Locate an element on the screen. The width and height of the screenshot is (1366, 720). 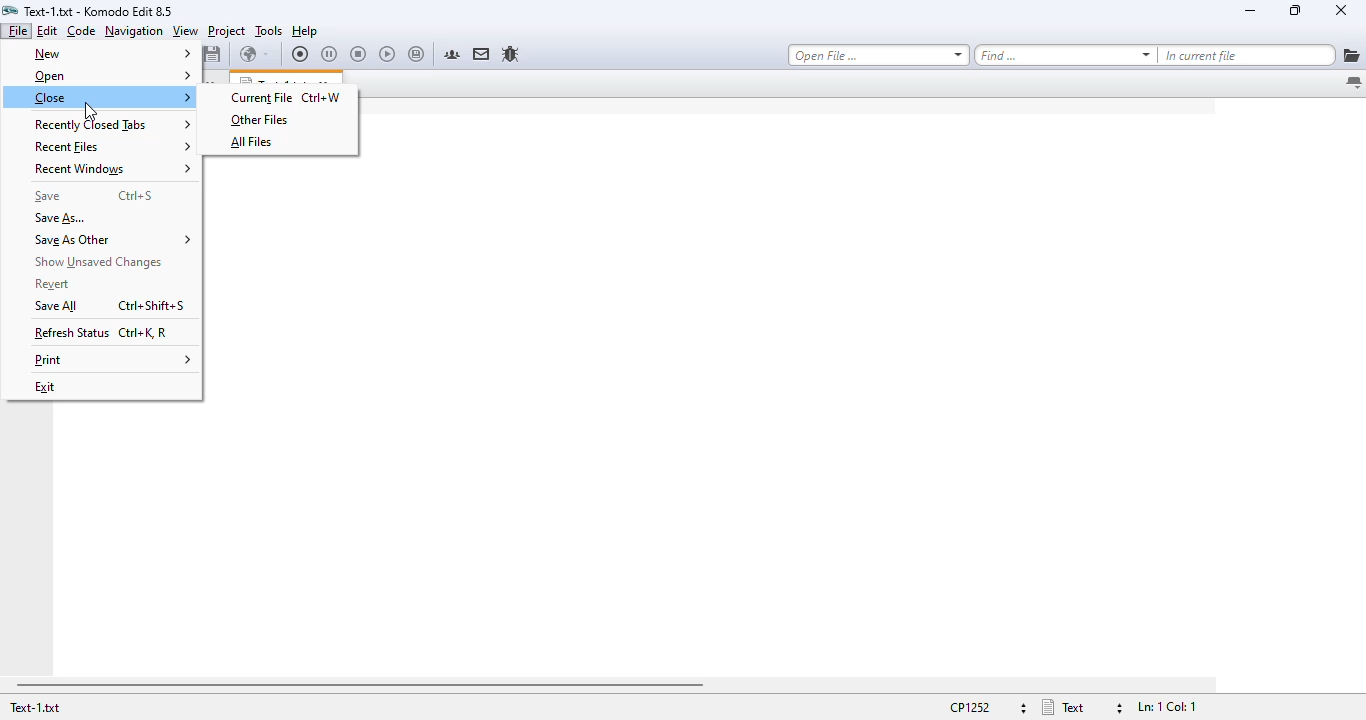
close is located at coordinates (112, 97).